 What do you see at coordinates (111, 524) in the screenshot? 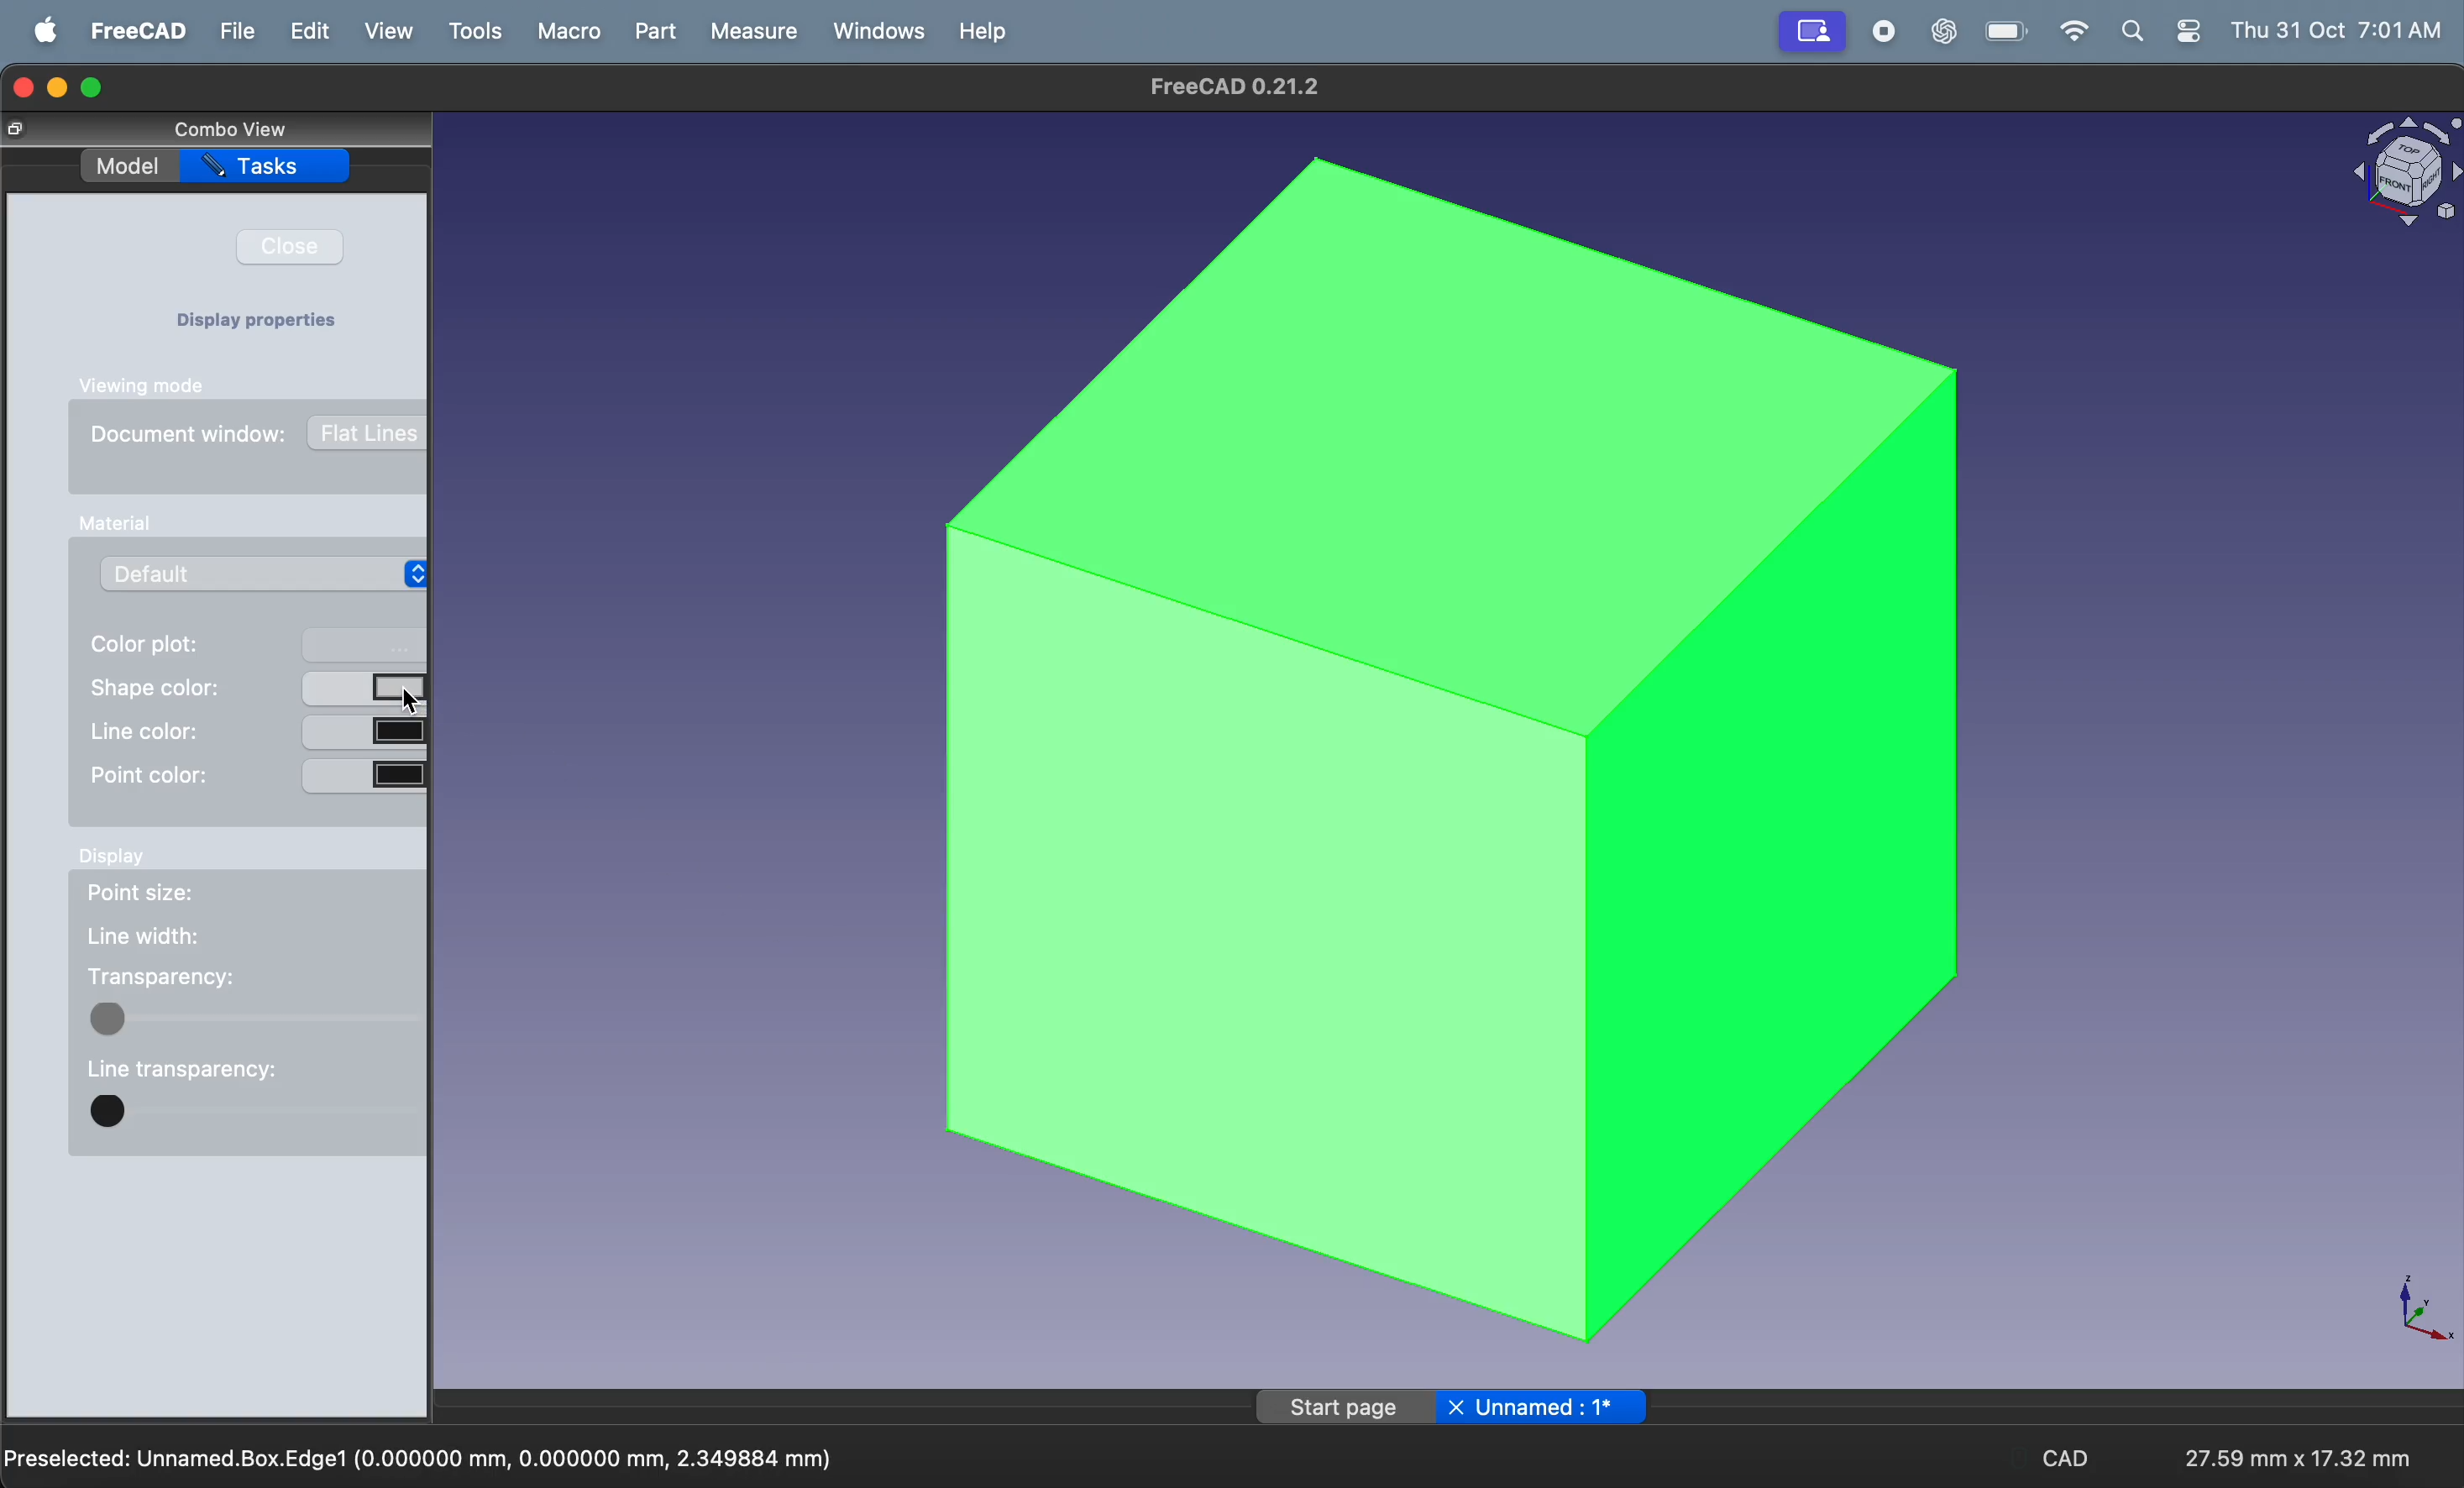
I see `` at bounding box center [111, 524].